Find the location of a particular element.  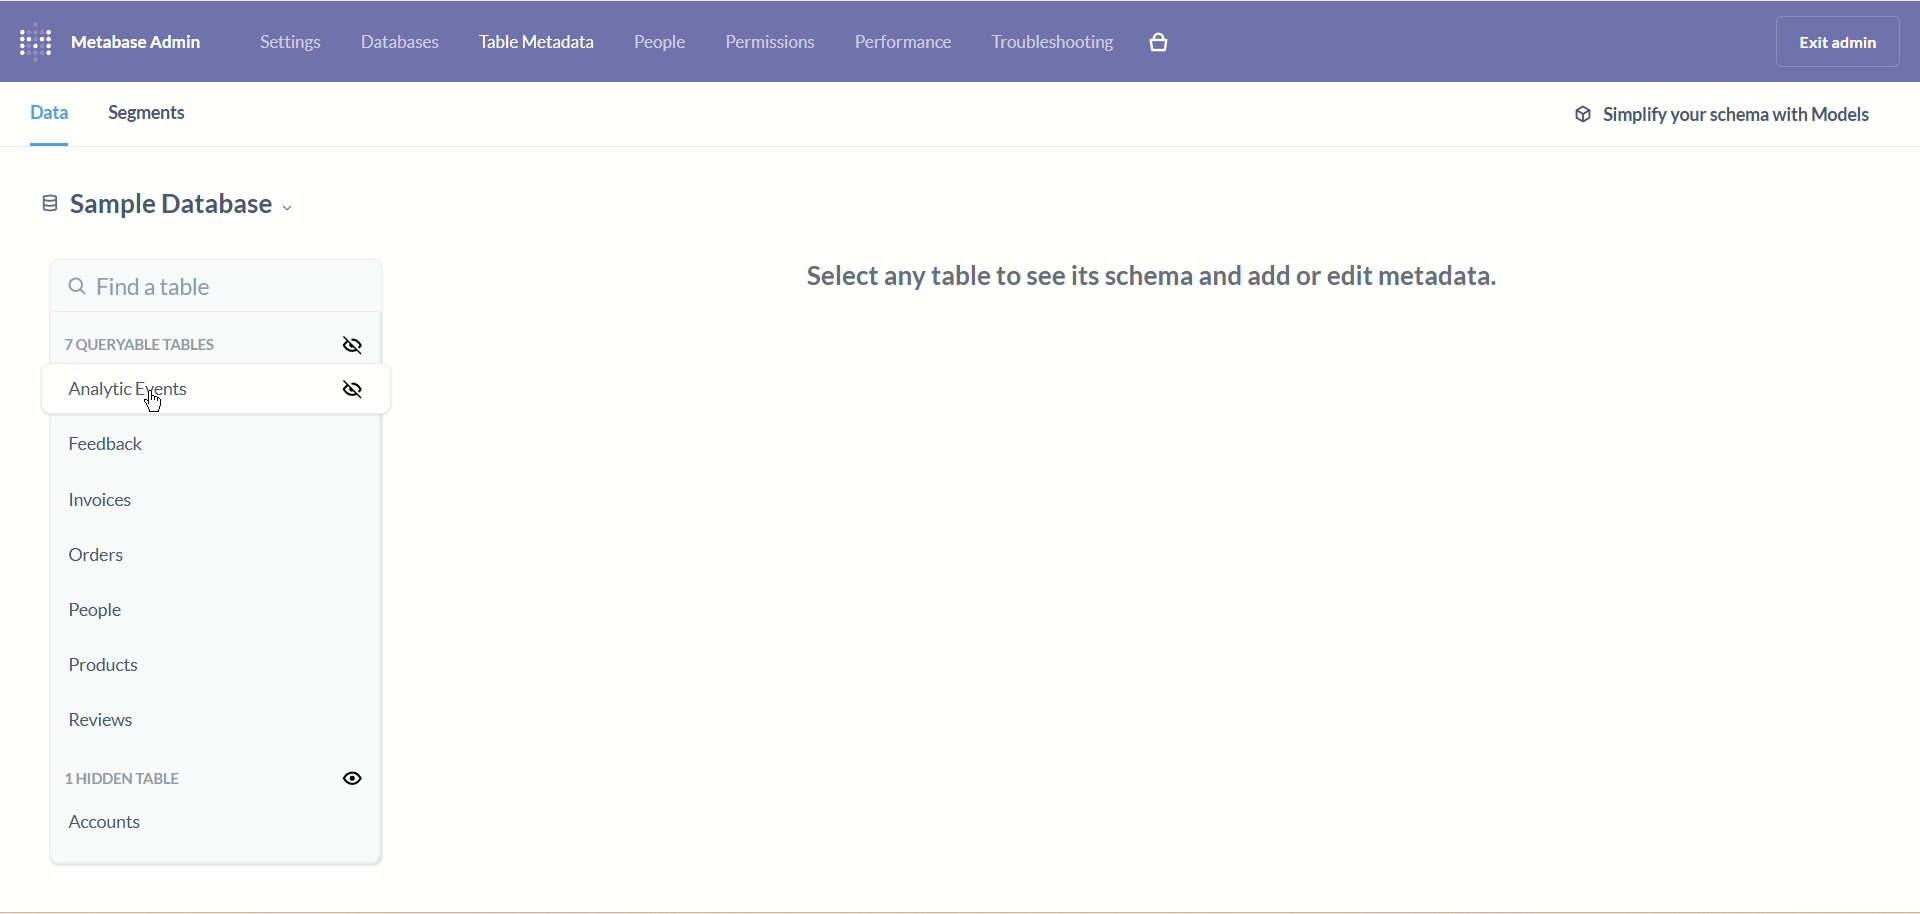

Table metadata is located at coordinates (539, 43).